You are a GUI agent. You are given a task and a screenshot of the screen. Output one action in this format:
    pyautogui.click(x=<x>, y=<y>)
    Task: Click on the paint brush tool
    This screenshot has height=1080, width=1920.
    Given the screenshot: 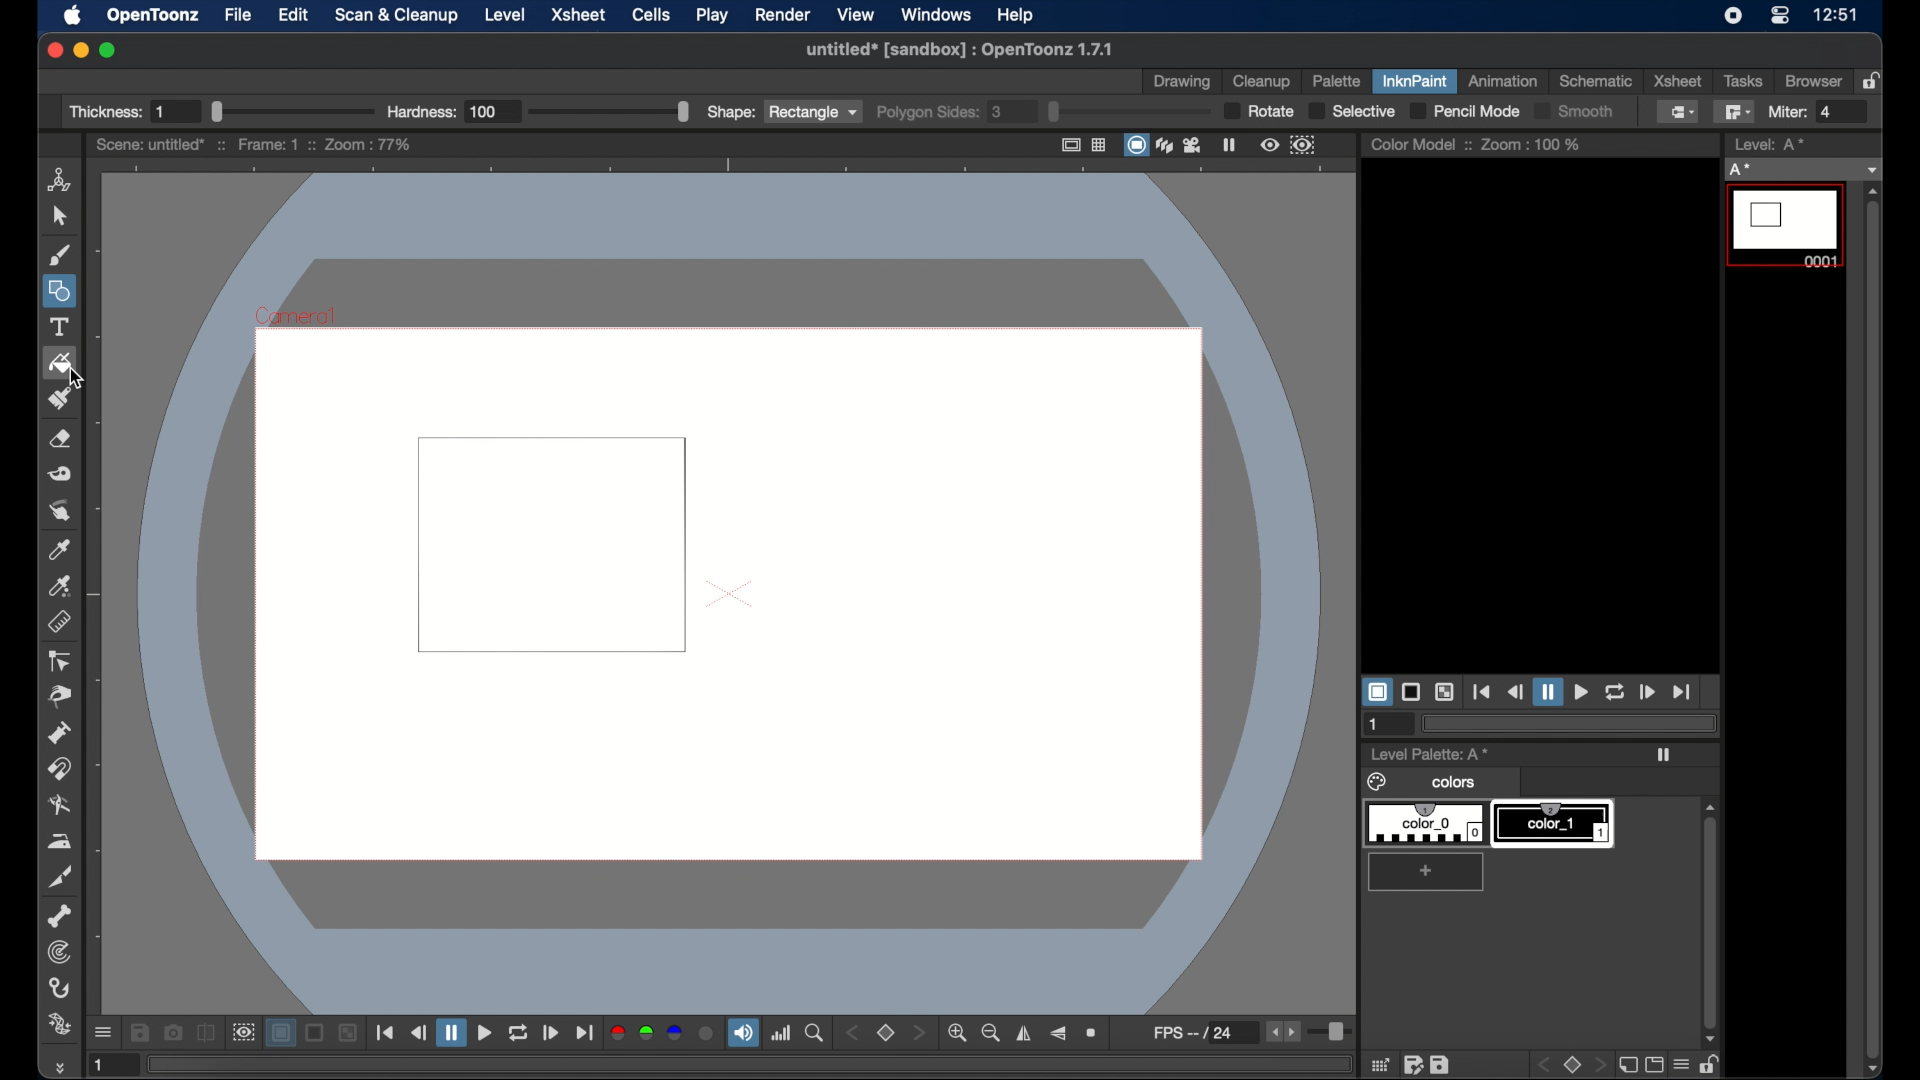 What is the action you would take?
    pyautogui.click(x=61, y=398)
    